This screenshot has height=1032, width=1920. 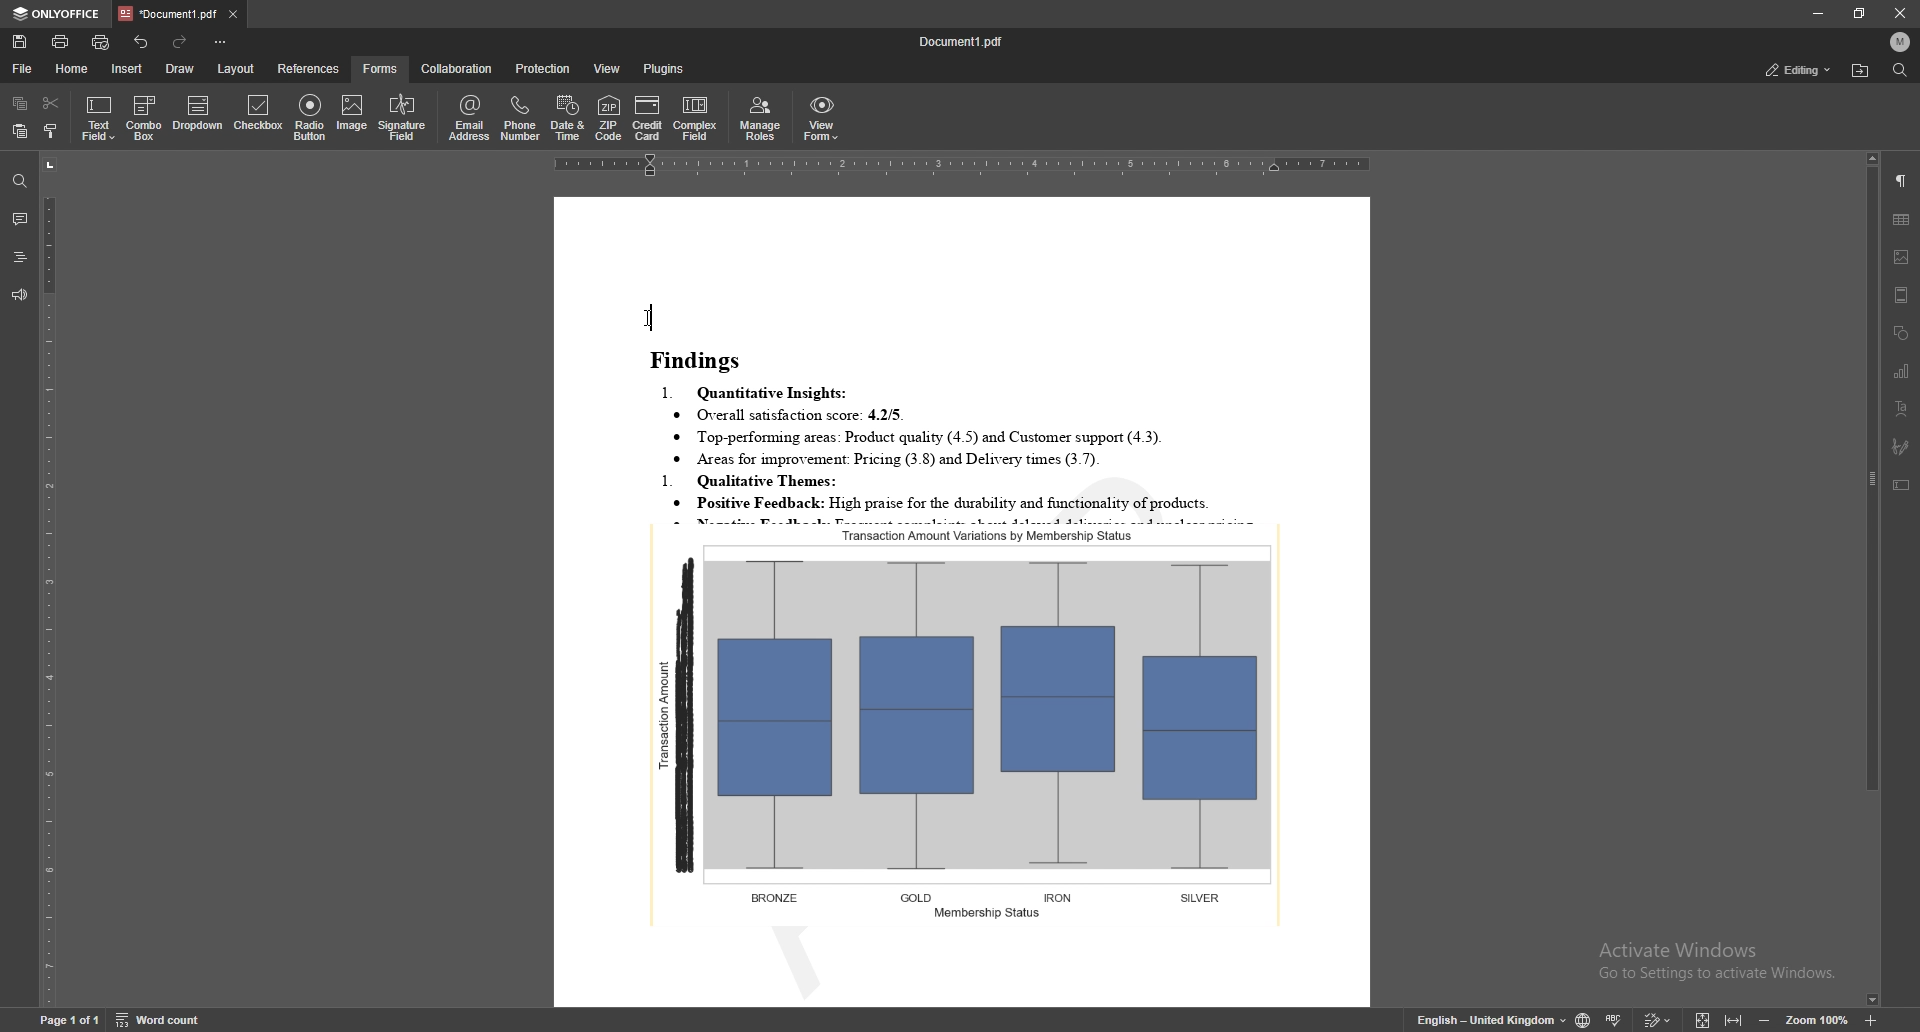 I want to click on complex field, so click(x=697, y=120).